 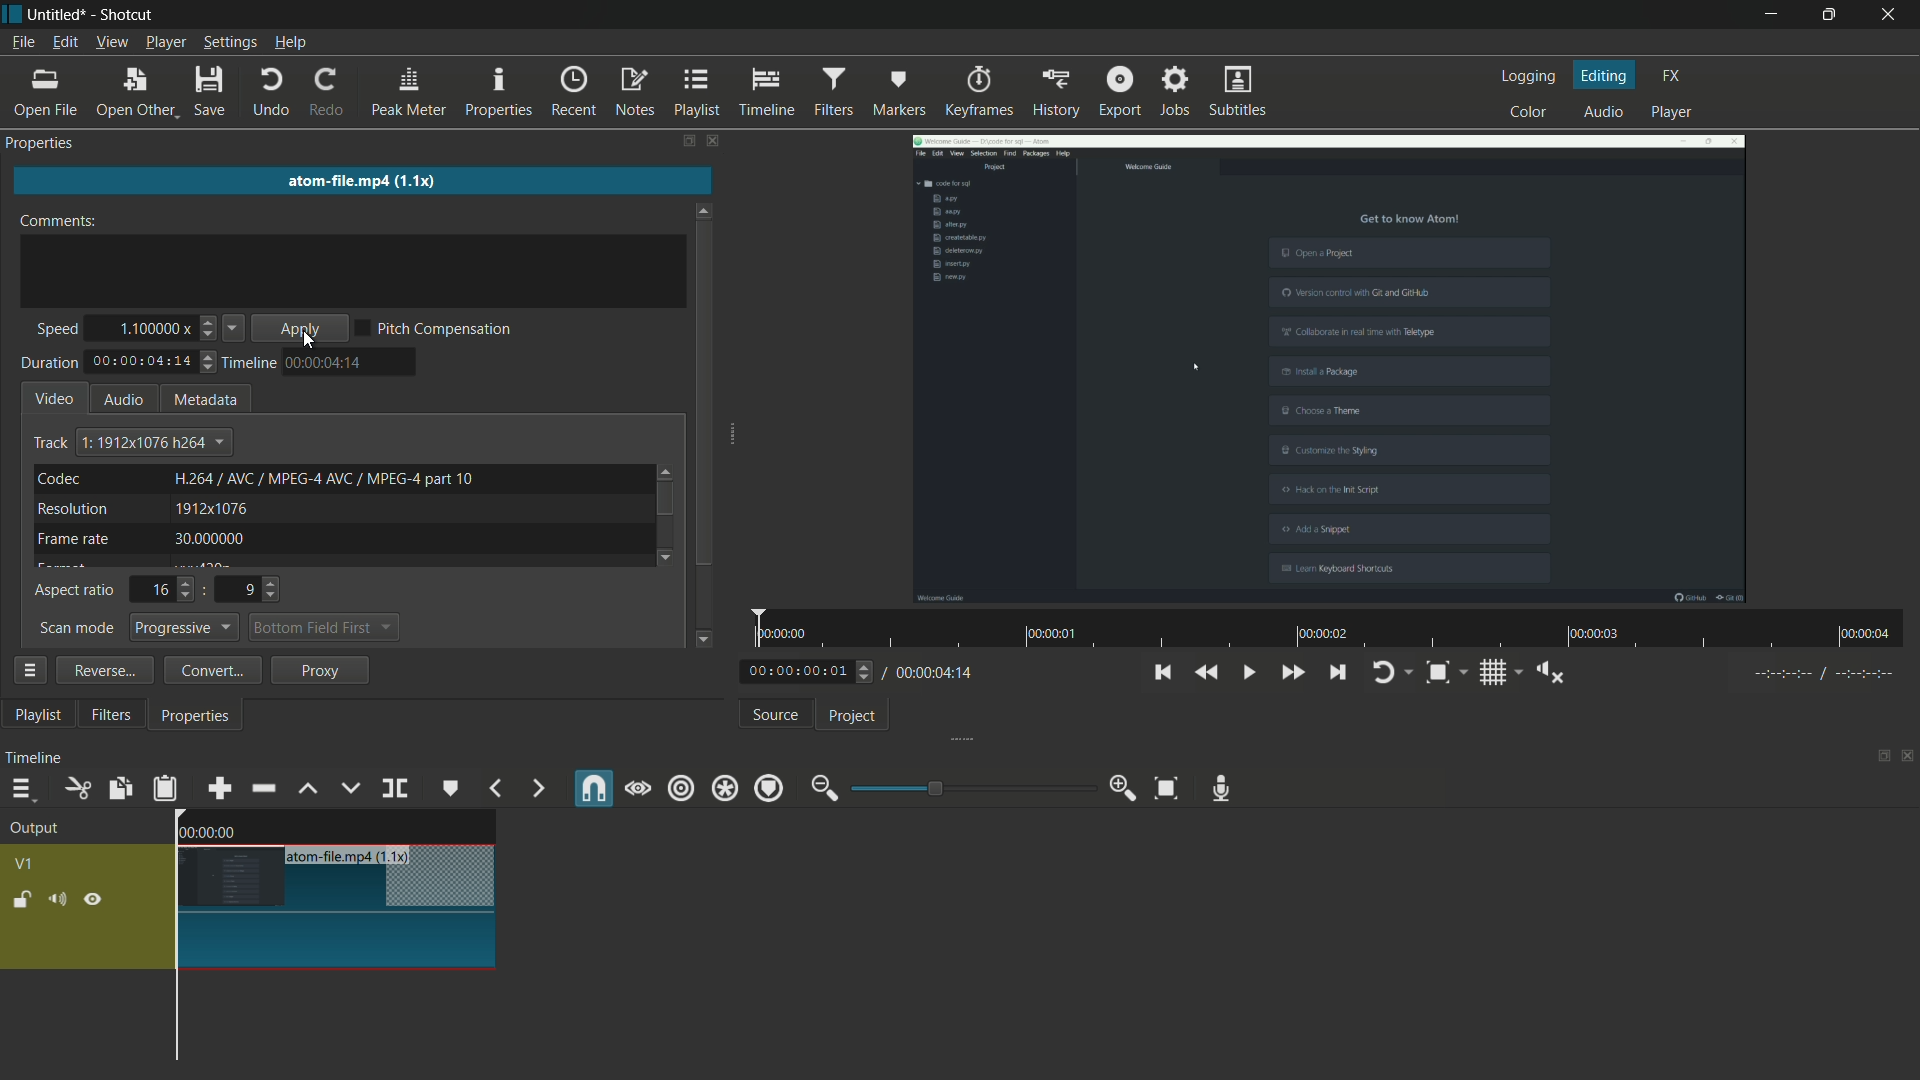 I want to click on filters, so click(x=112, y=715).